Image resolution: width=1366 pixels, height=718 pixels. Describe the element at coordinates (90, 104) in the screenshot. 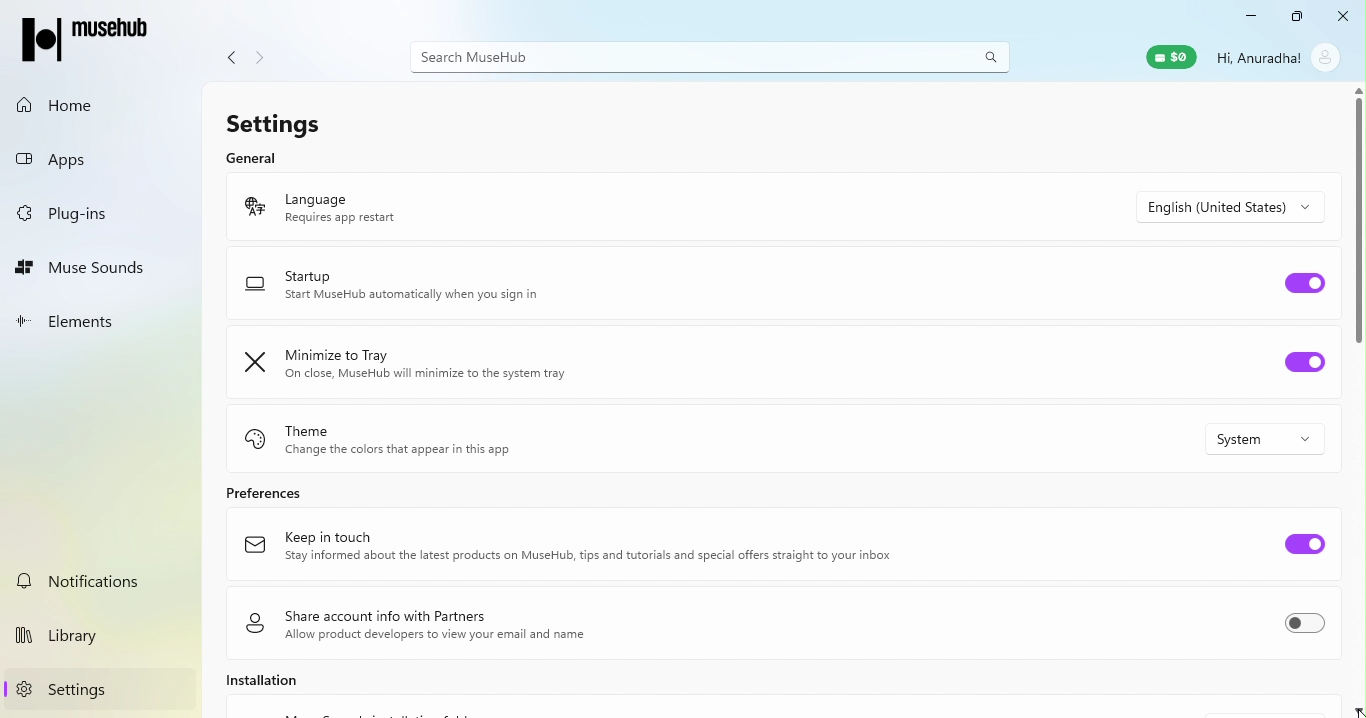

I see `Home` at that location.